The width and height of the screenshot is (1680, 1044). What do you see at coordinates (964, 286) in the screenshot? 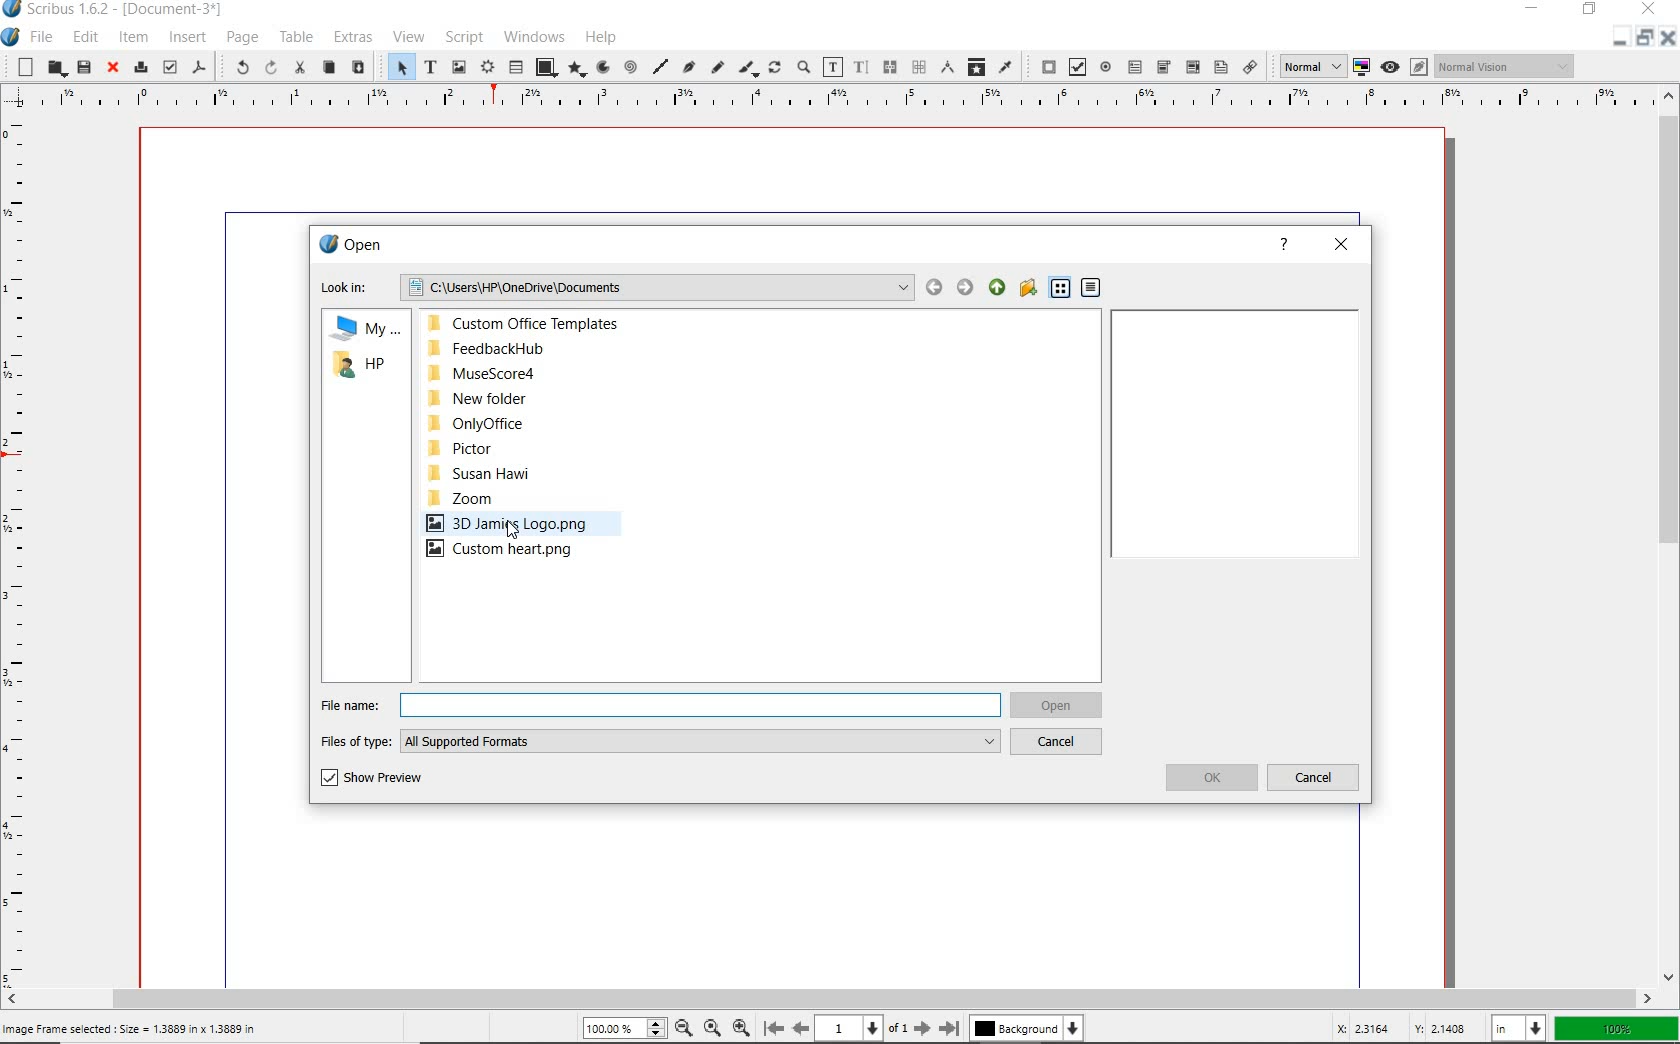
I see `MOVE BACK/ FORWARD/UP` at bounding box center [964, 286].